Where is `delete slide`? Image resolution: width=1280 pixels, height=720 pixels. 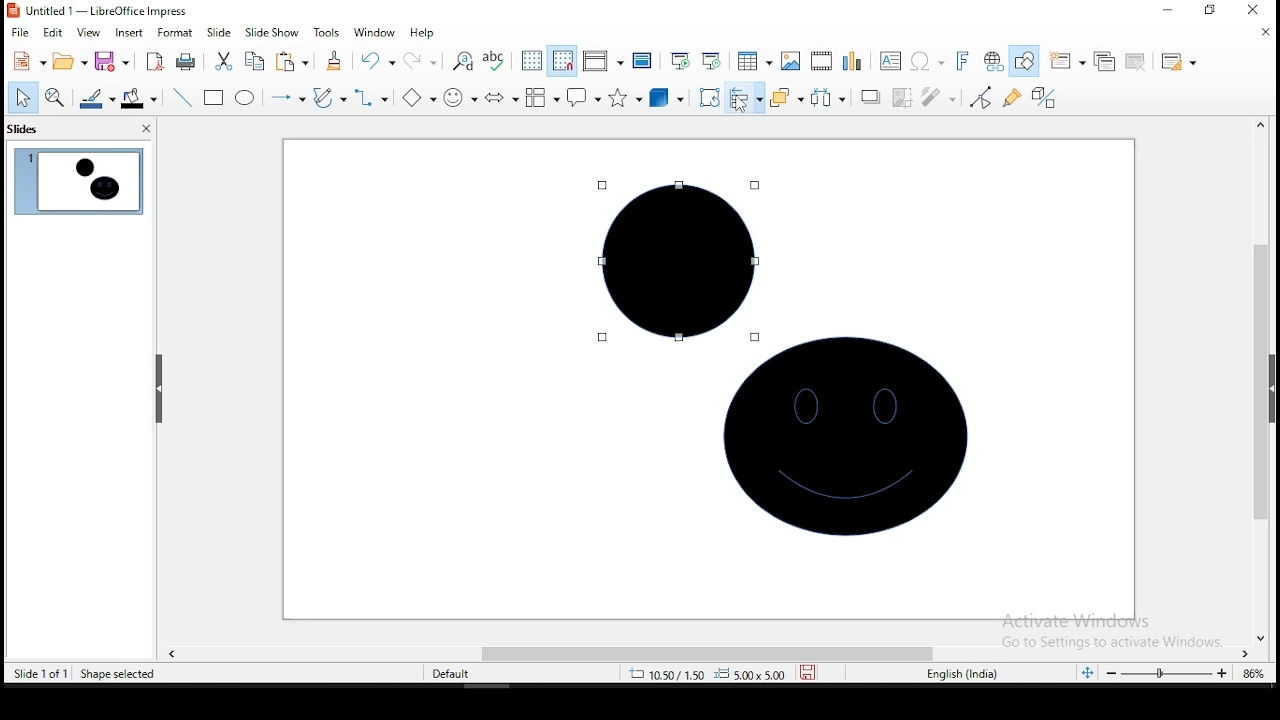 delete slide is located at coordinates (1133, 60).